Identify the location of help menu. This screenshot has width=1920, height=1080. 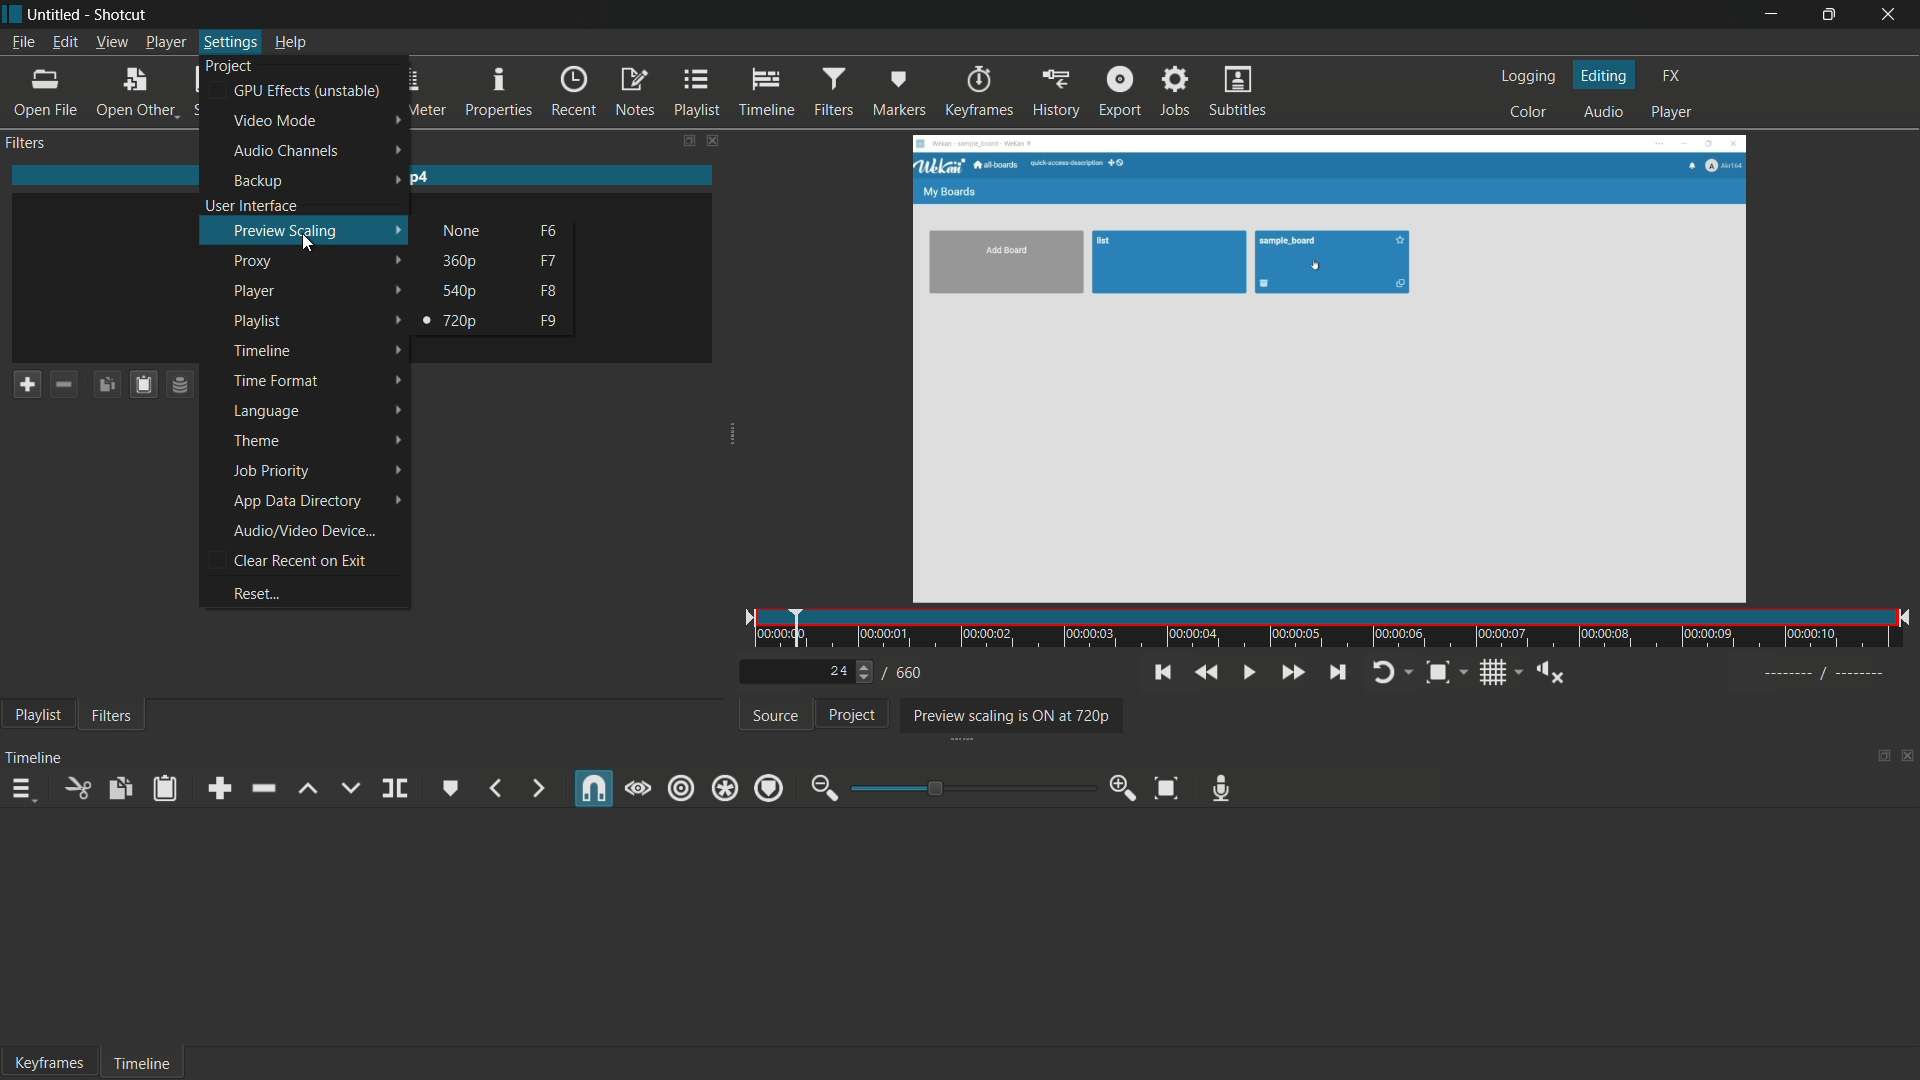
(288, 41).